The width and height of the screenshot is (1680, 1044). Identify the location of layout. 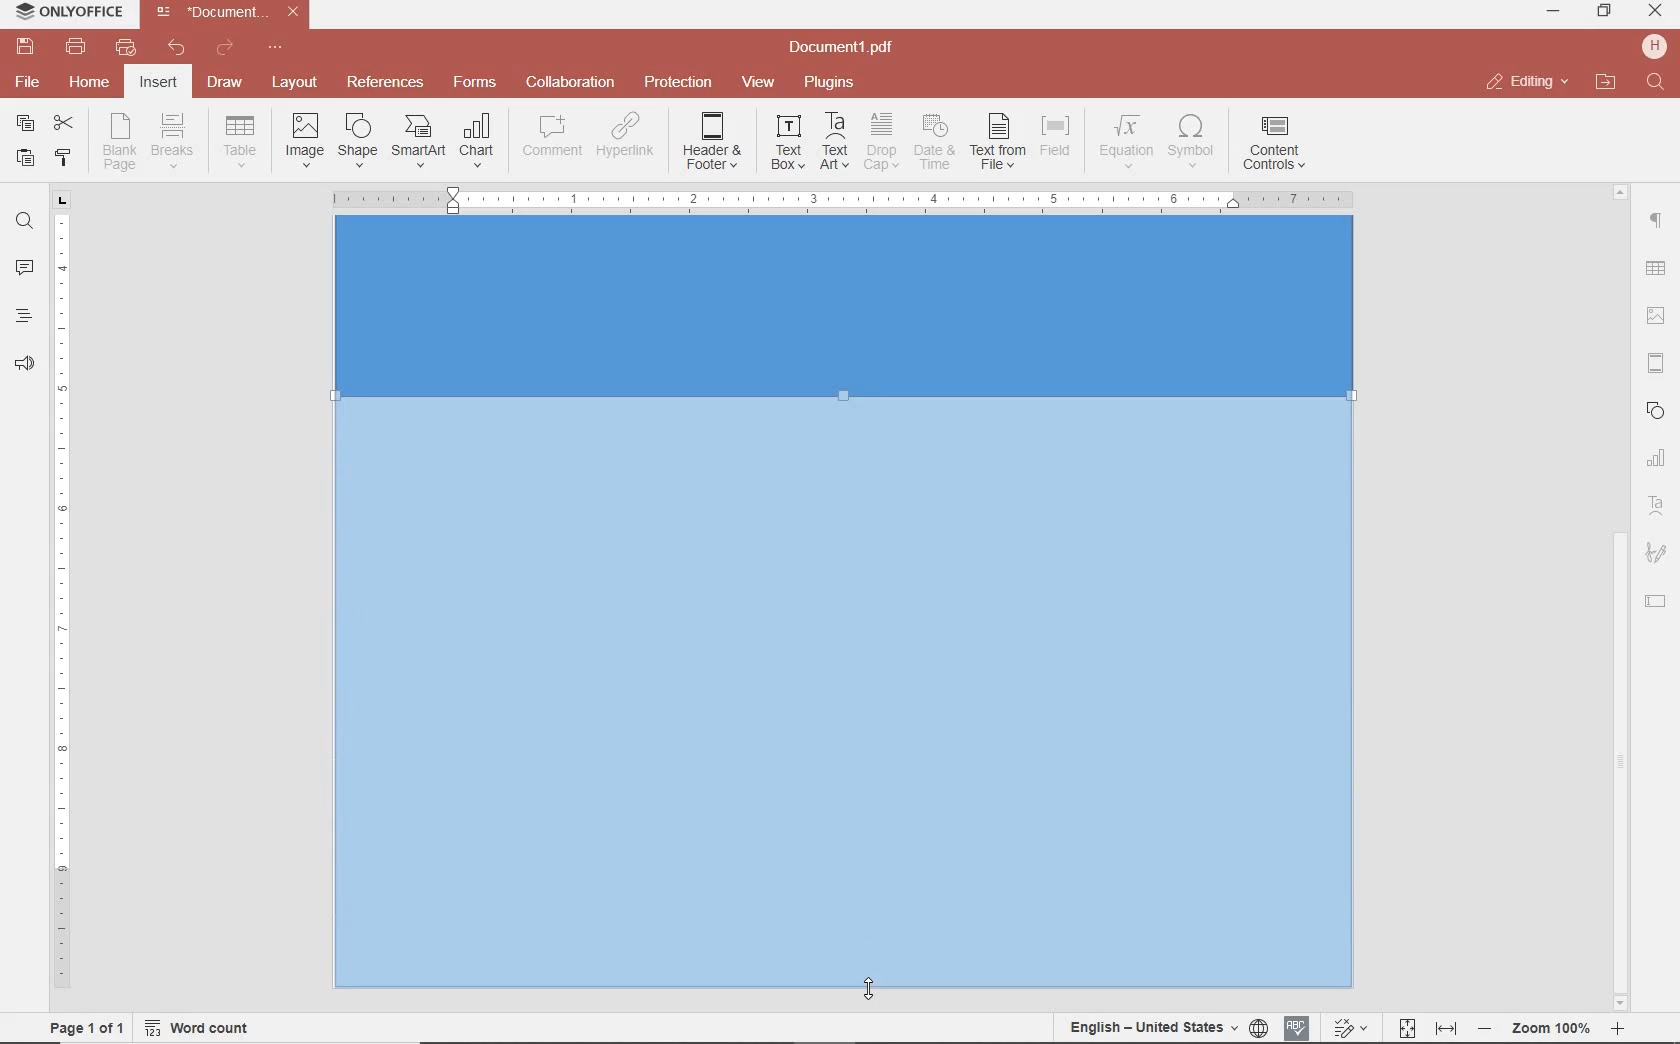
(298, 84).